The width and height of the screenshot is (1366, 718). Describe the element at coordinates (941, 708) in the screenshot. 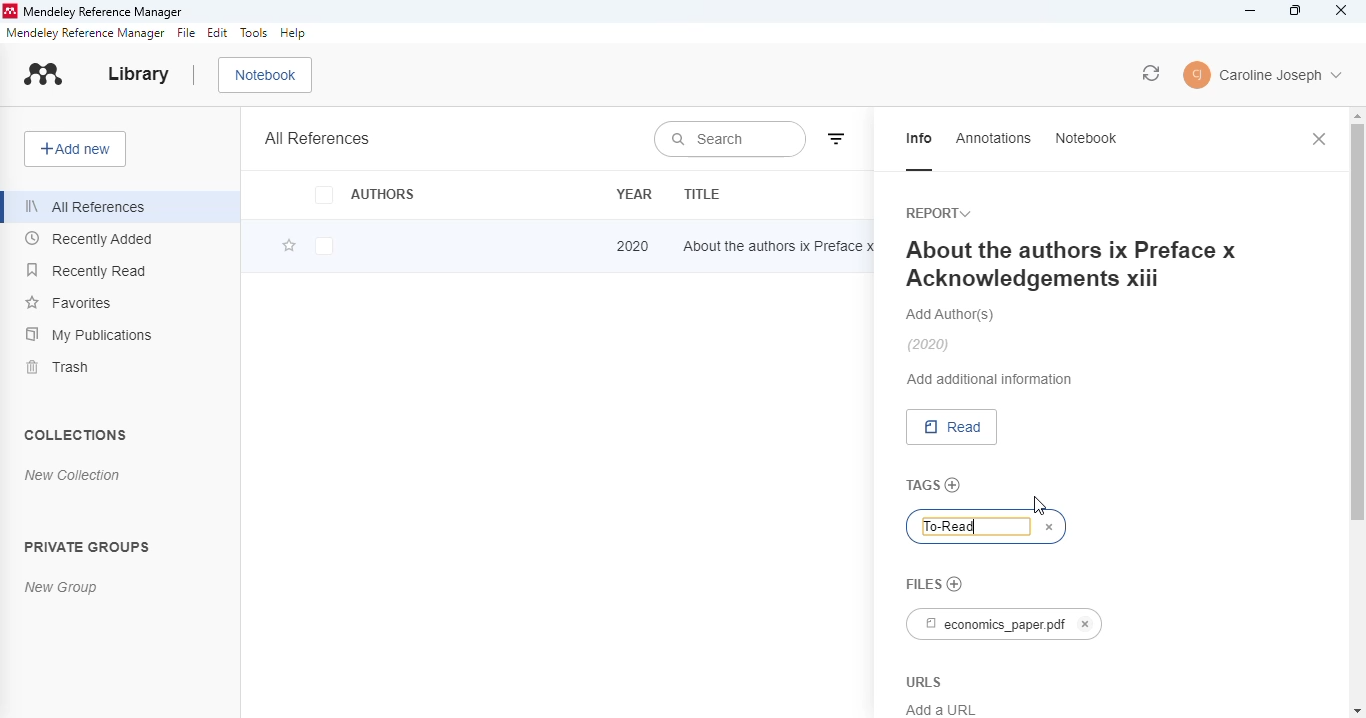

I see `Add a URL` at that location.